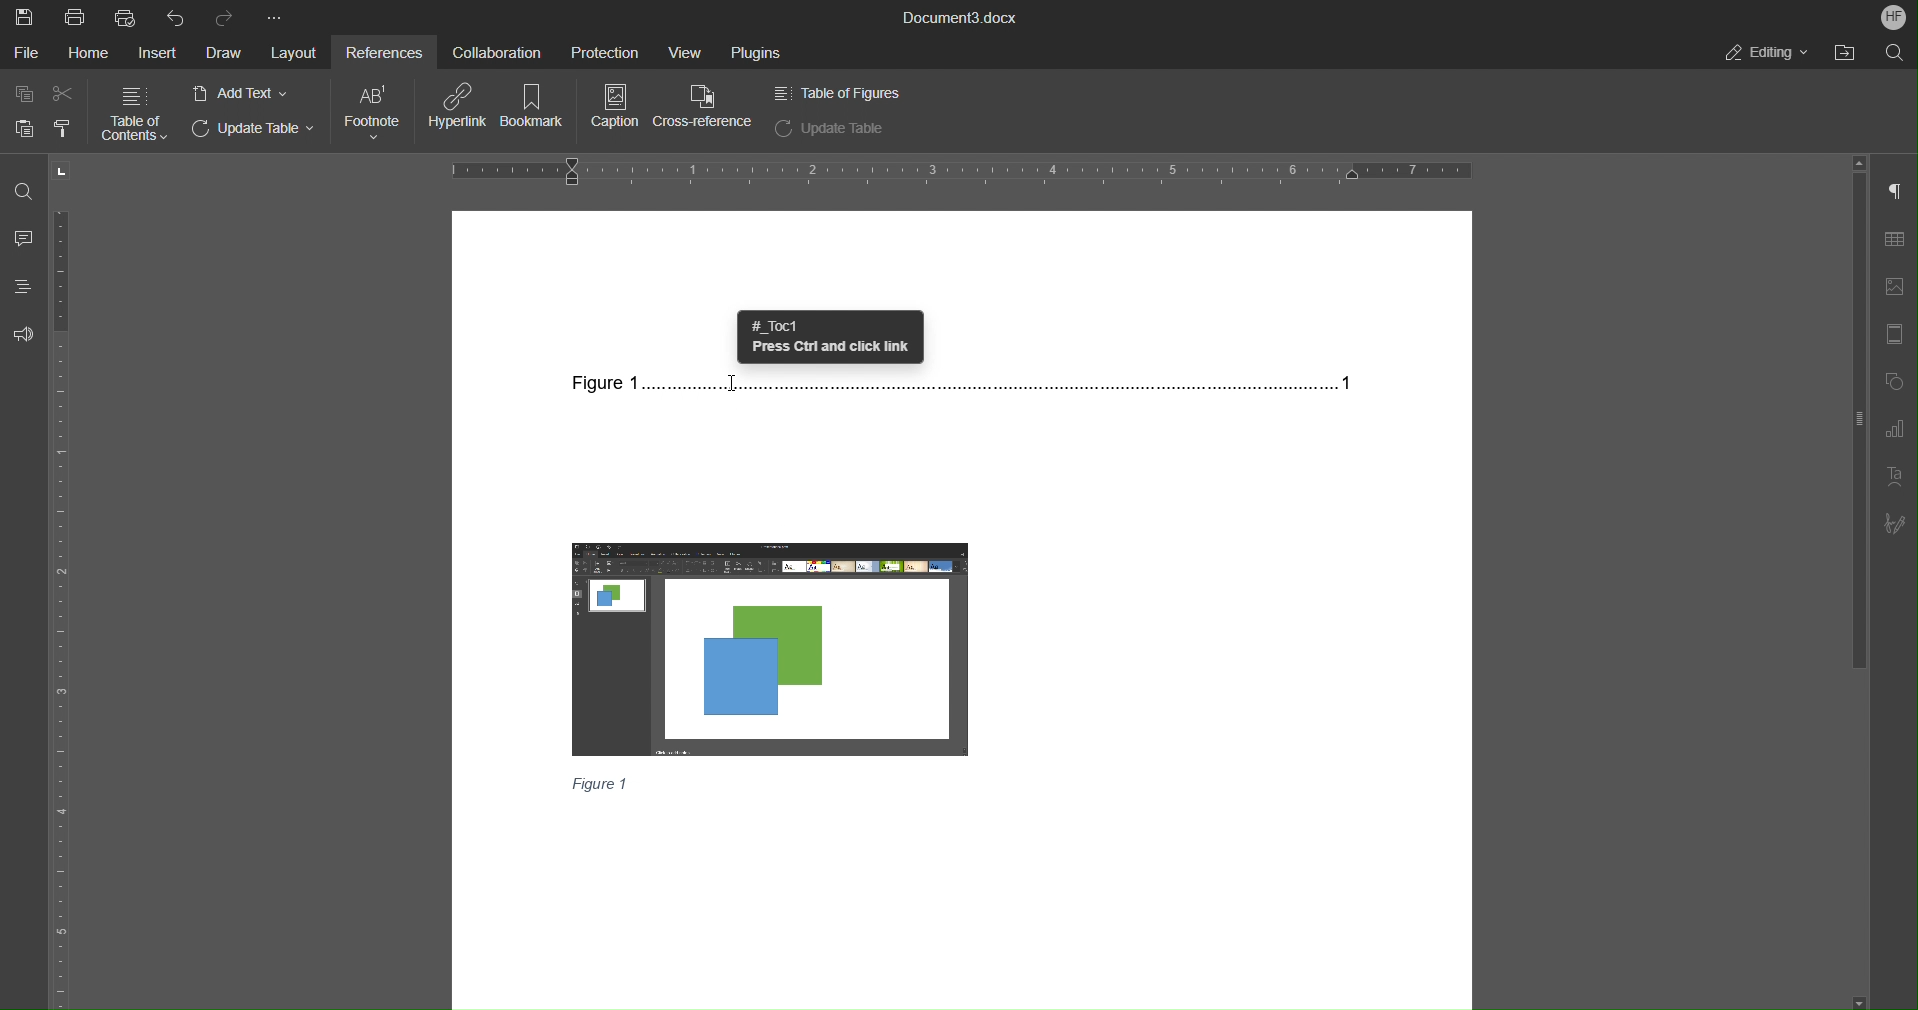 This screenshot has width=1918, height=1010. Describe the element at coordinates (1893, 16) in the screenshot. I see `Account` at that location.